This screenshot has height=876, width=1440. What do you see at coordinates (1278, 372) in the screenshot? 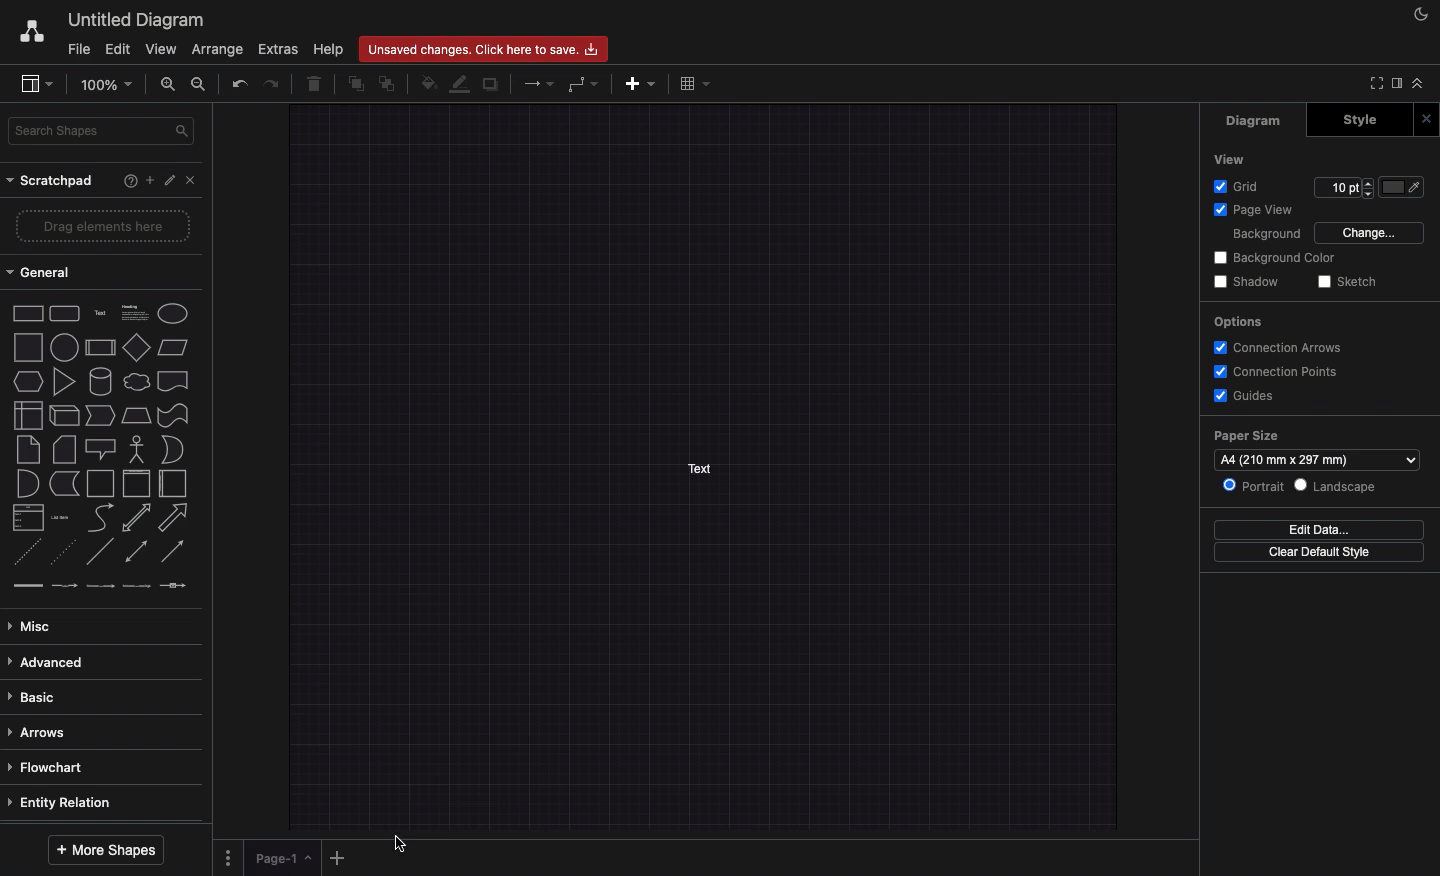
I see `Connection points ` at bounding box center [1278, 372].